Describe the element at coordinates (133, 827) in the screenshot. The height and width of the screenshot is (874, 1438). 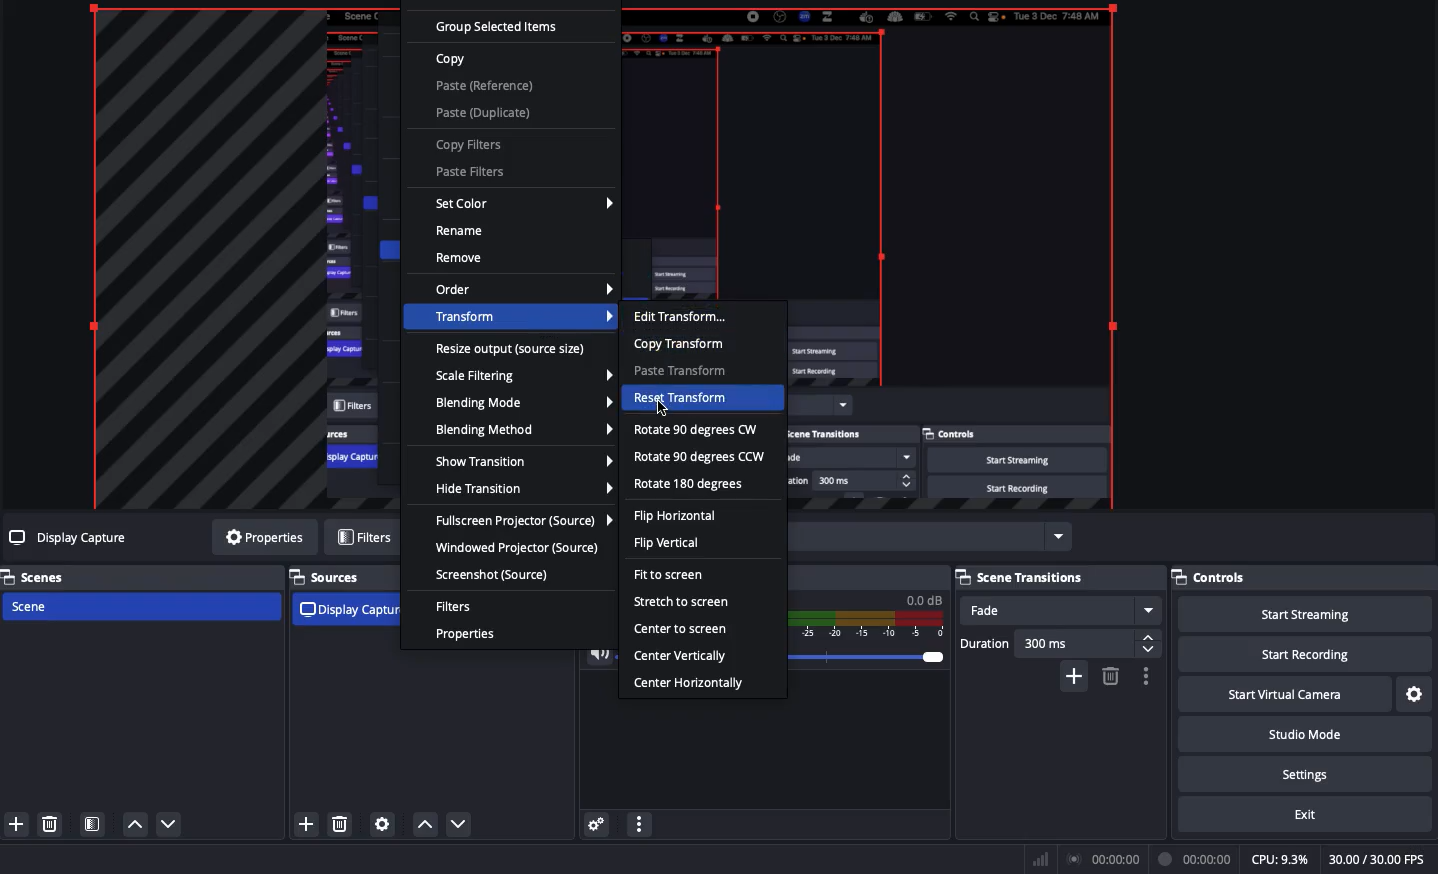
I see `Move up` at that location.